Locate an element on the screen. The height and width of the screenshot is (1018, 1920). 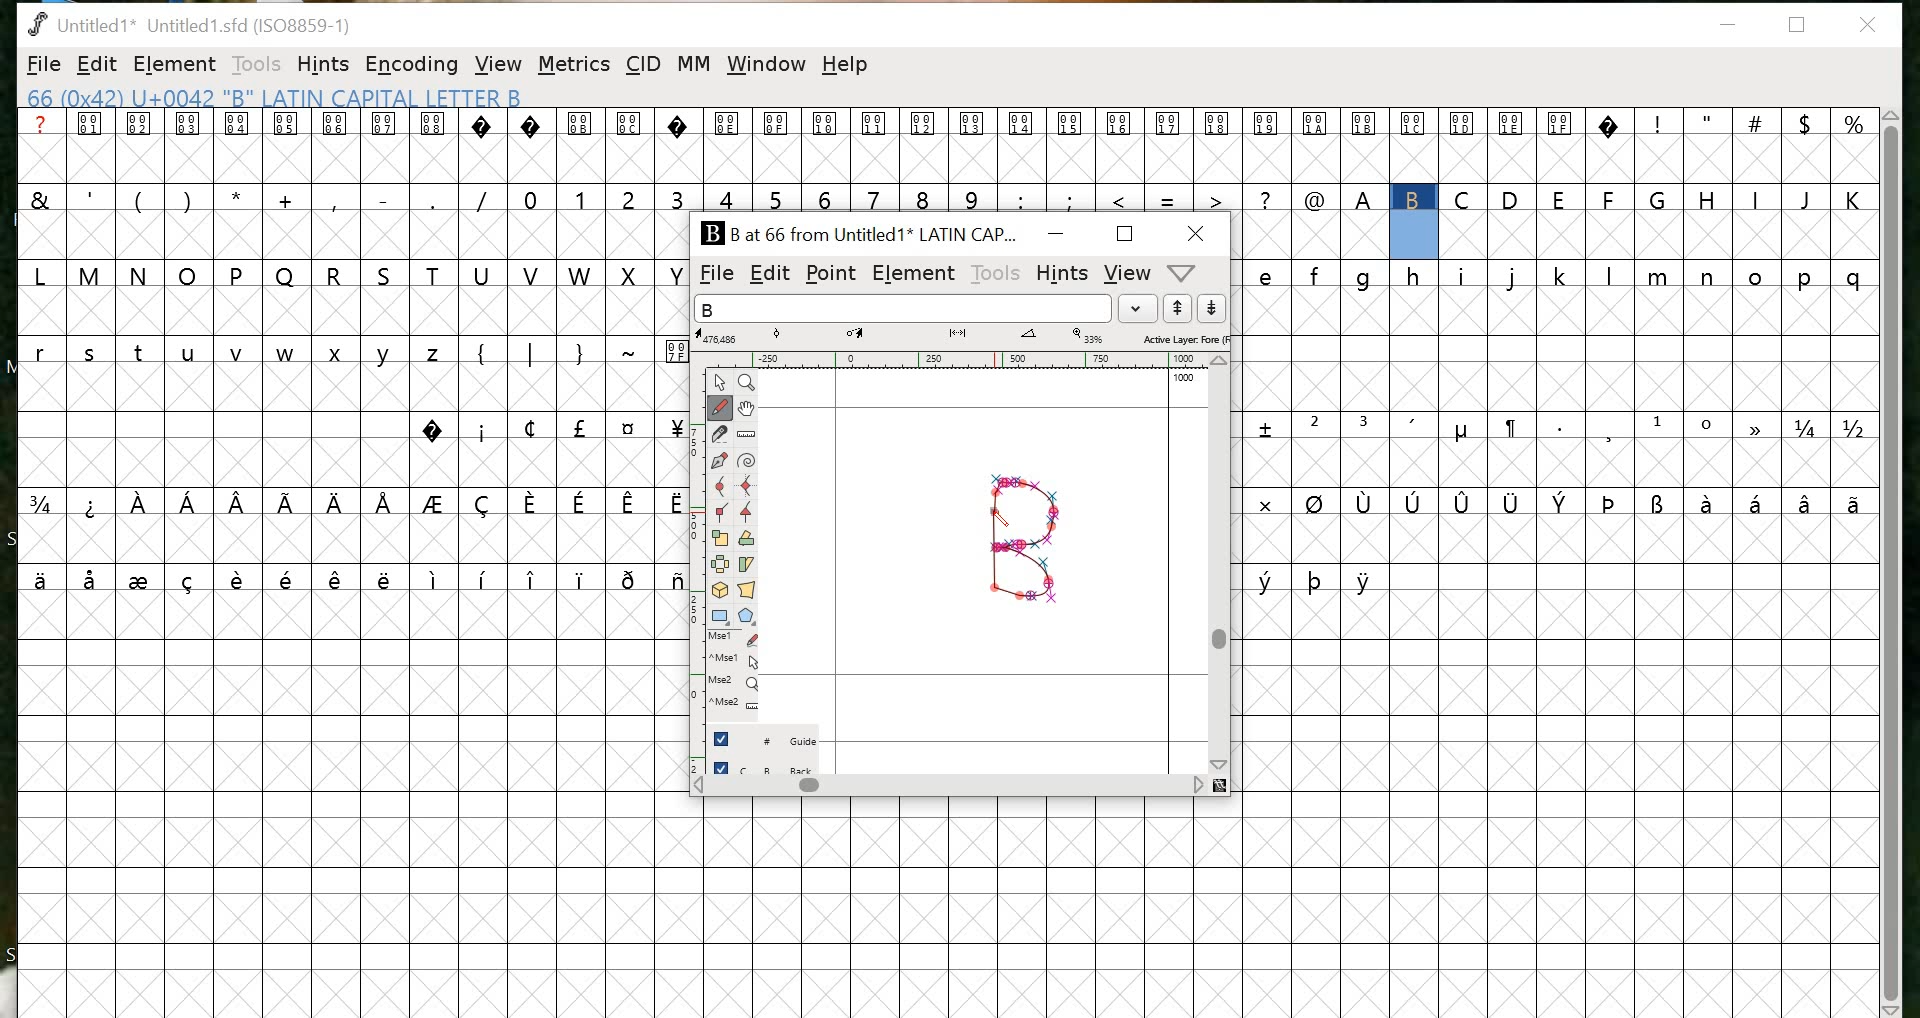
back layer is located at coordinates (766, 766).